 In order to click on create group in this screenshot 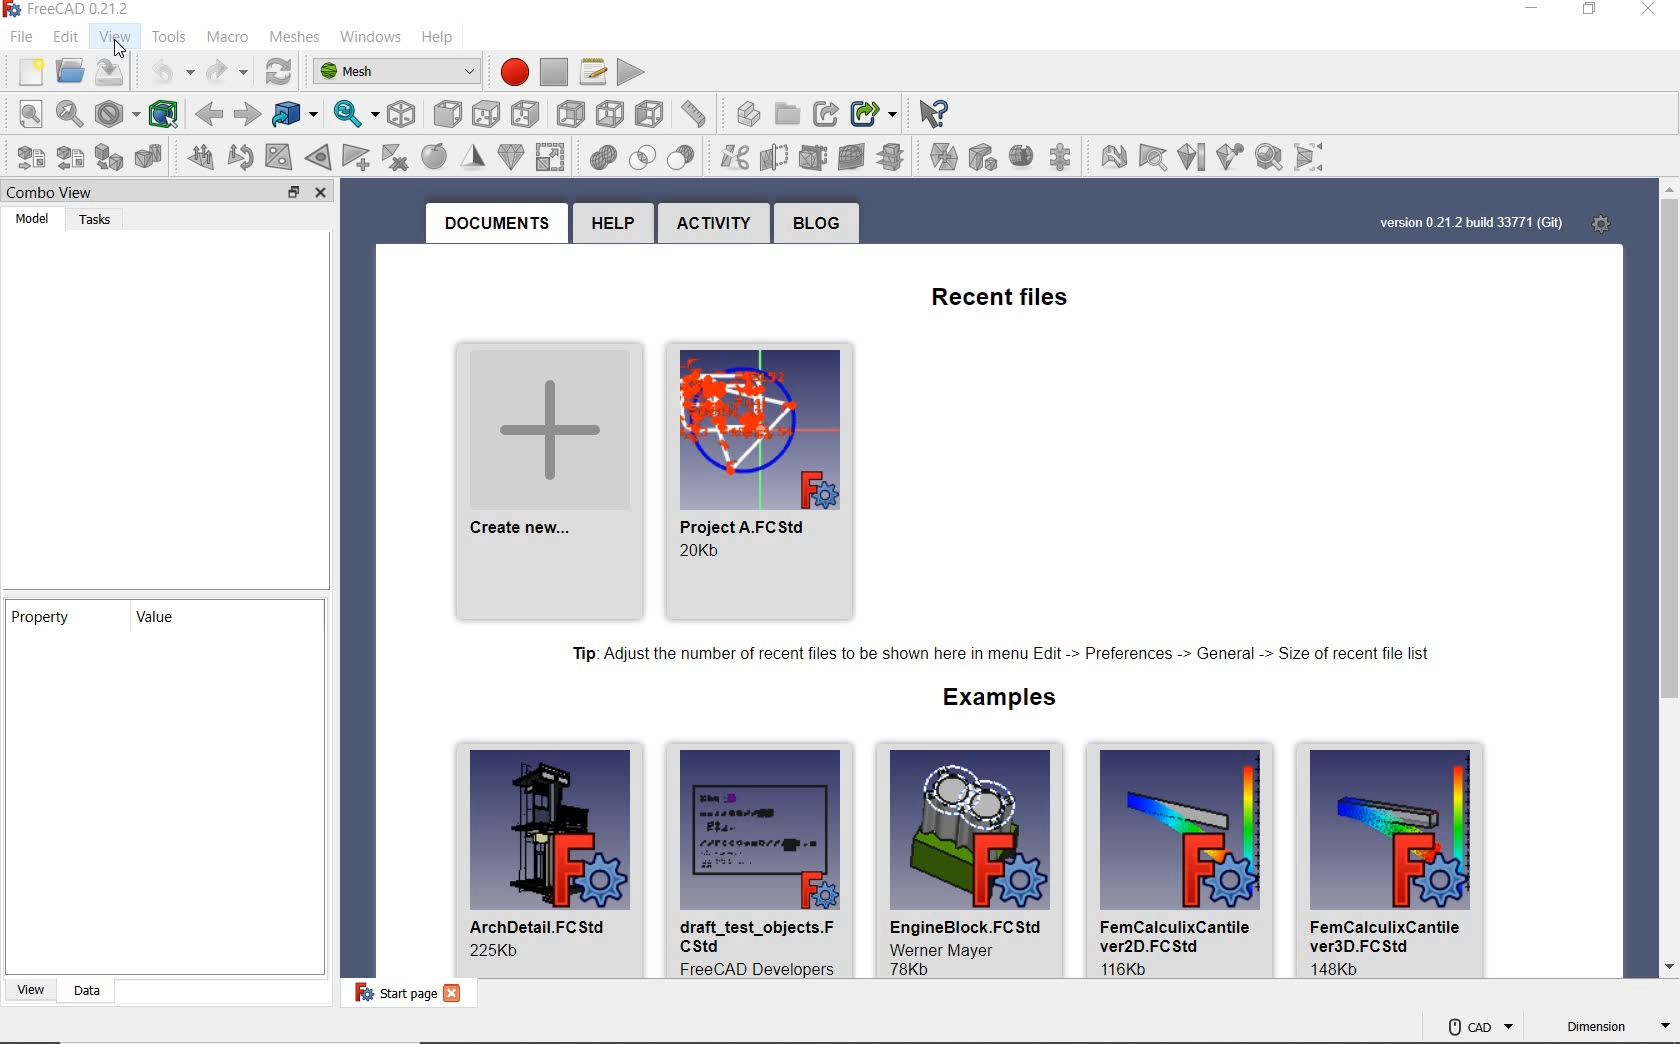, I will do `click(755, 113)`.